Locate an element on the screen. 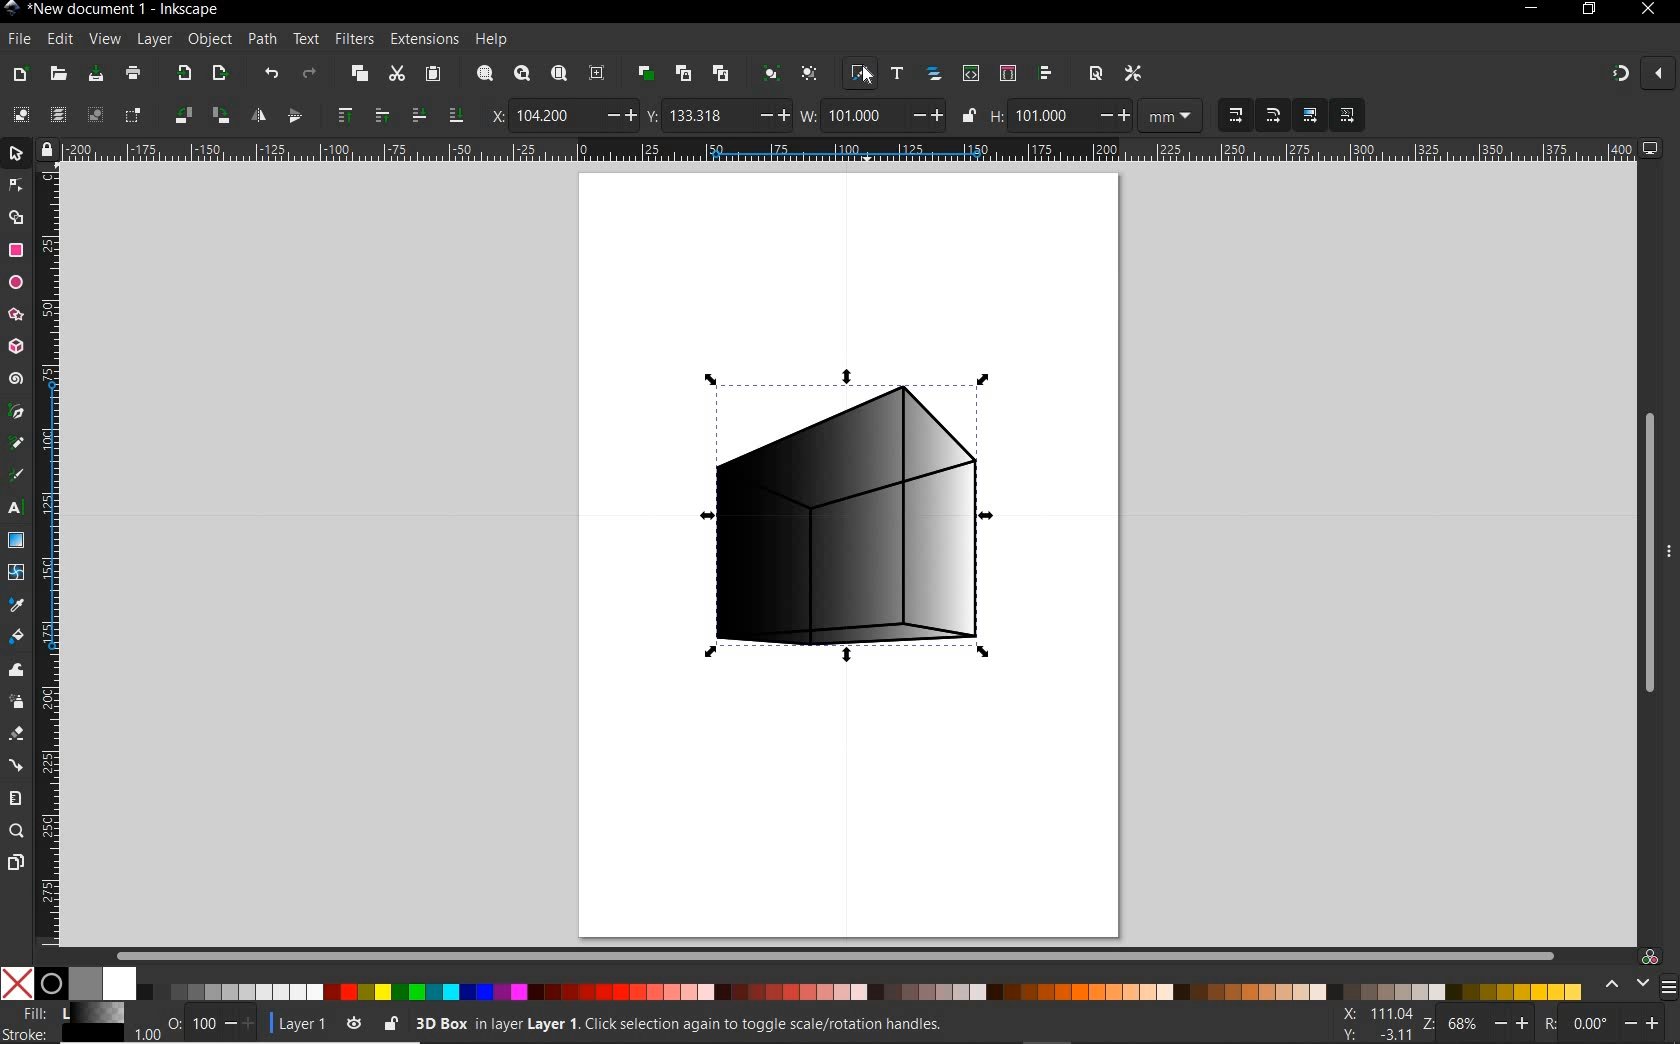 The image size is (1680, 1044). OPEN ALIGN AND DISTRIBUTE is located at coordinates (1046, 73).